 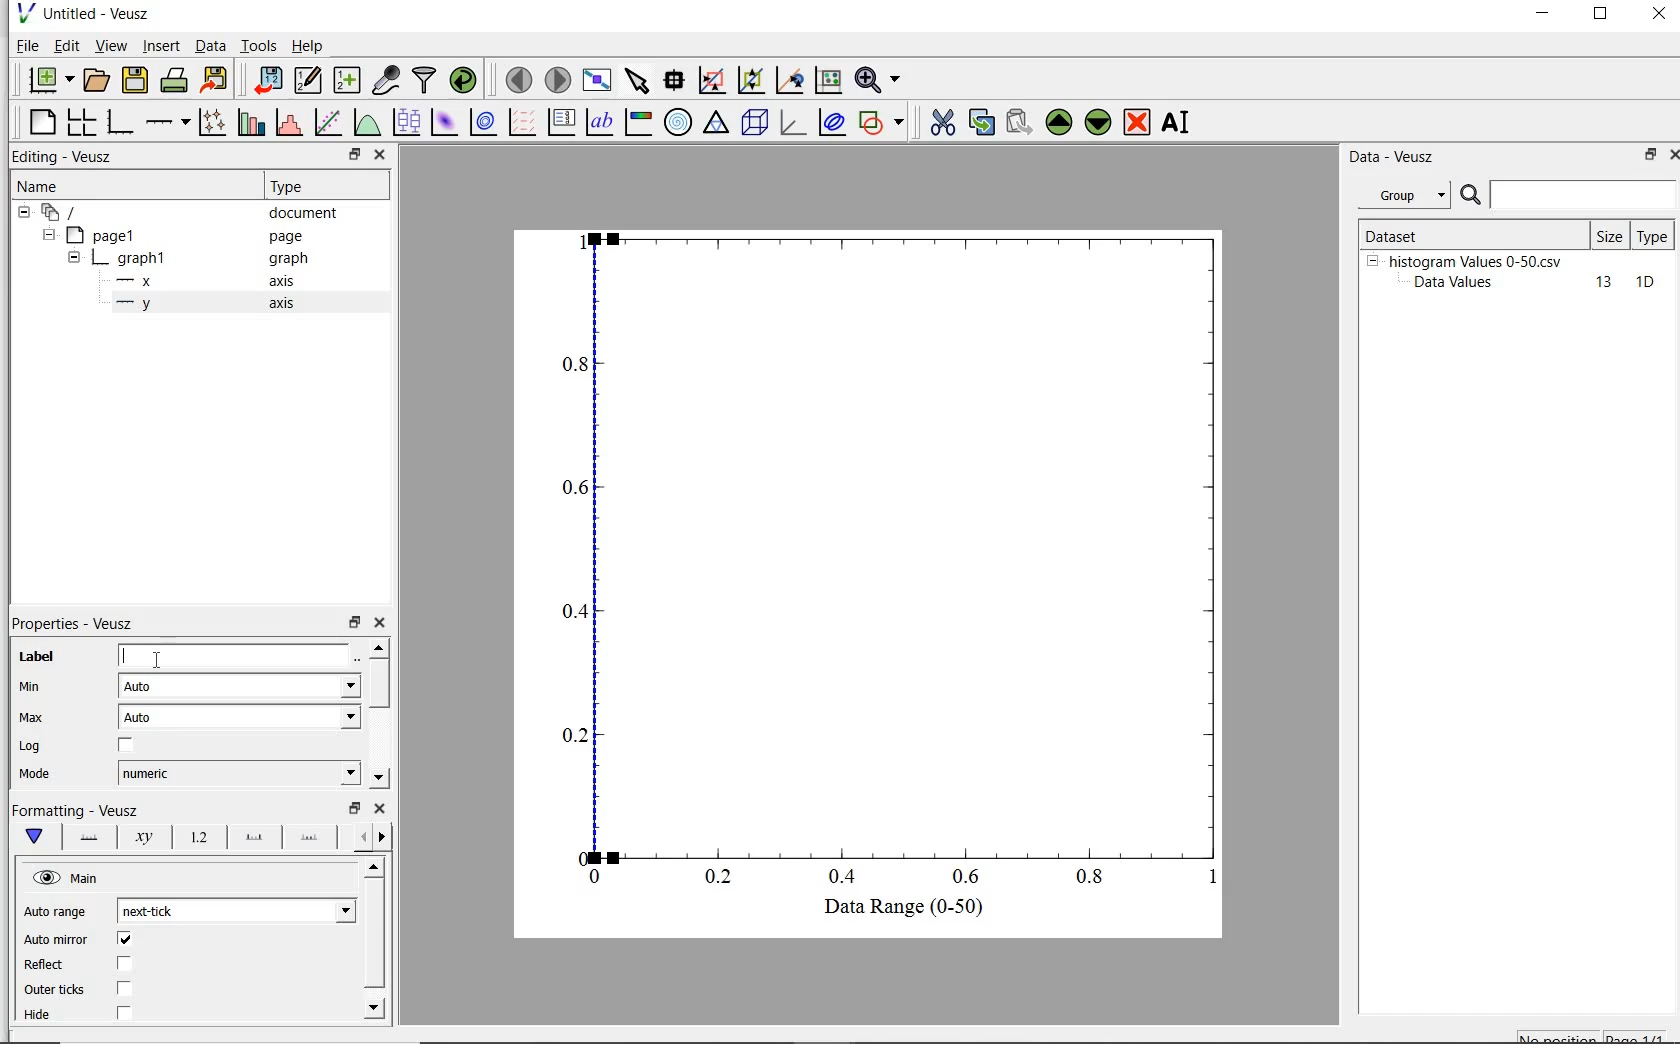 I want to click on Auto, so click(x=239, y=686).